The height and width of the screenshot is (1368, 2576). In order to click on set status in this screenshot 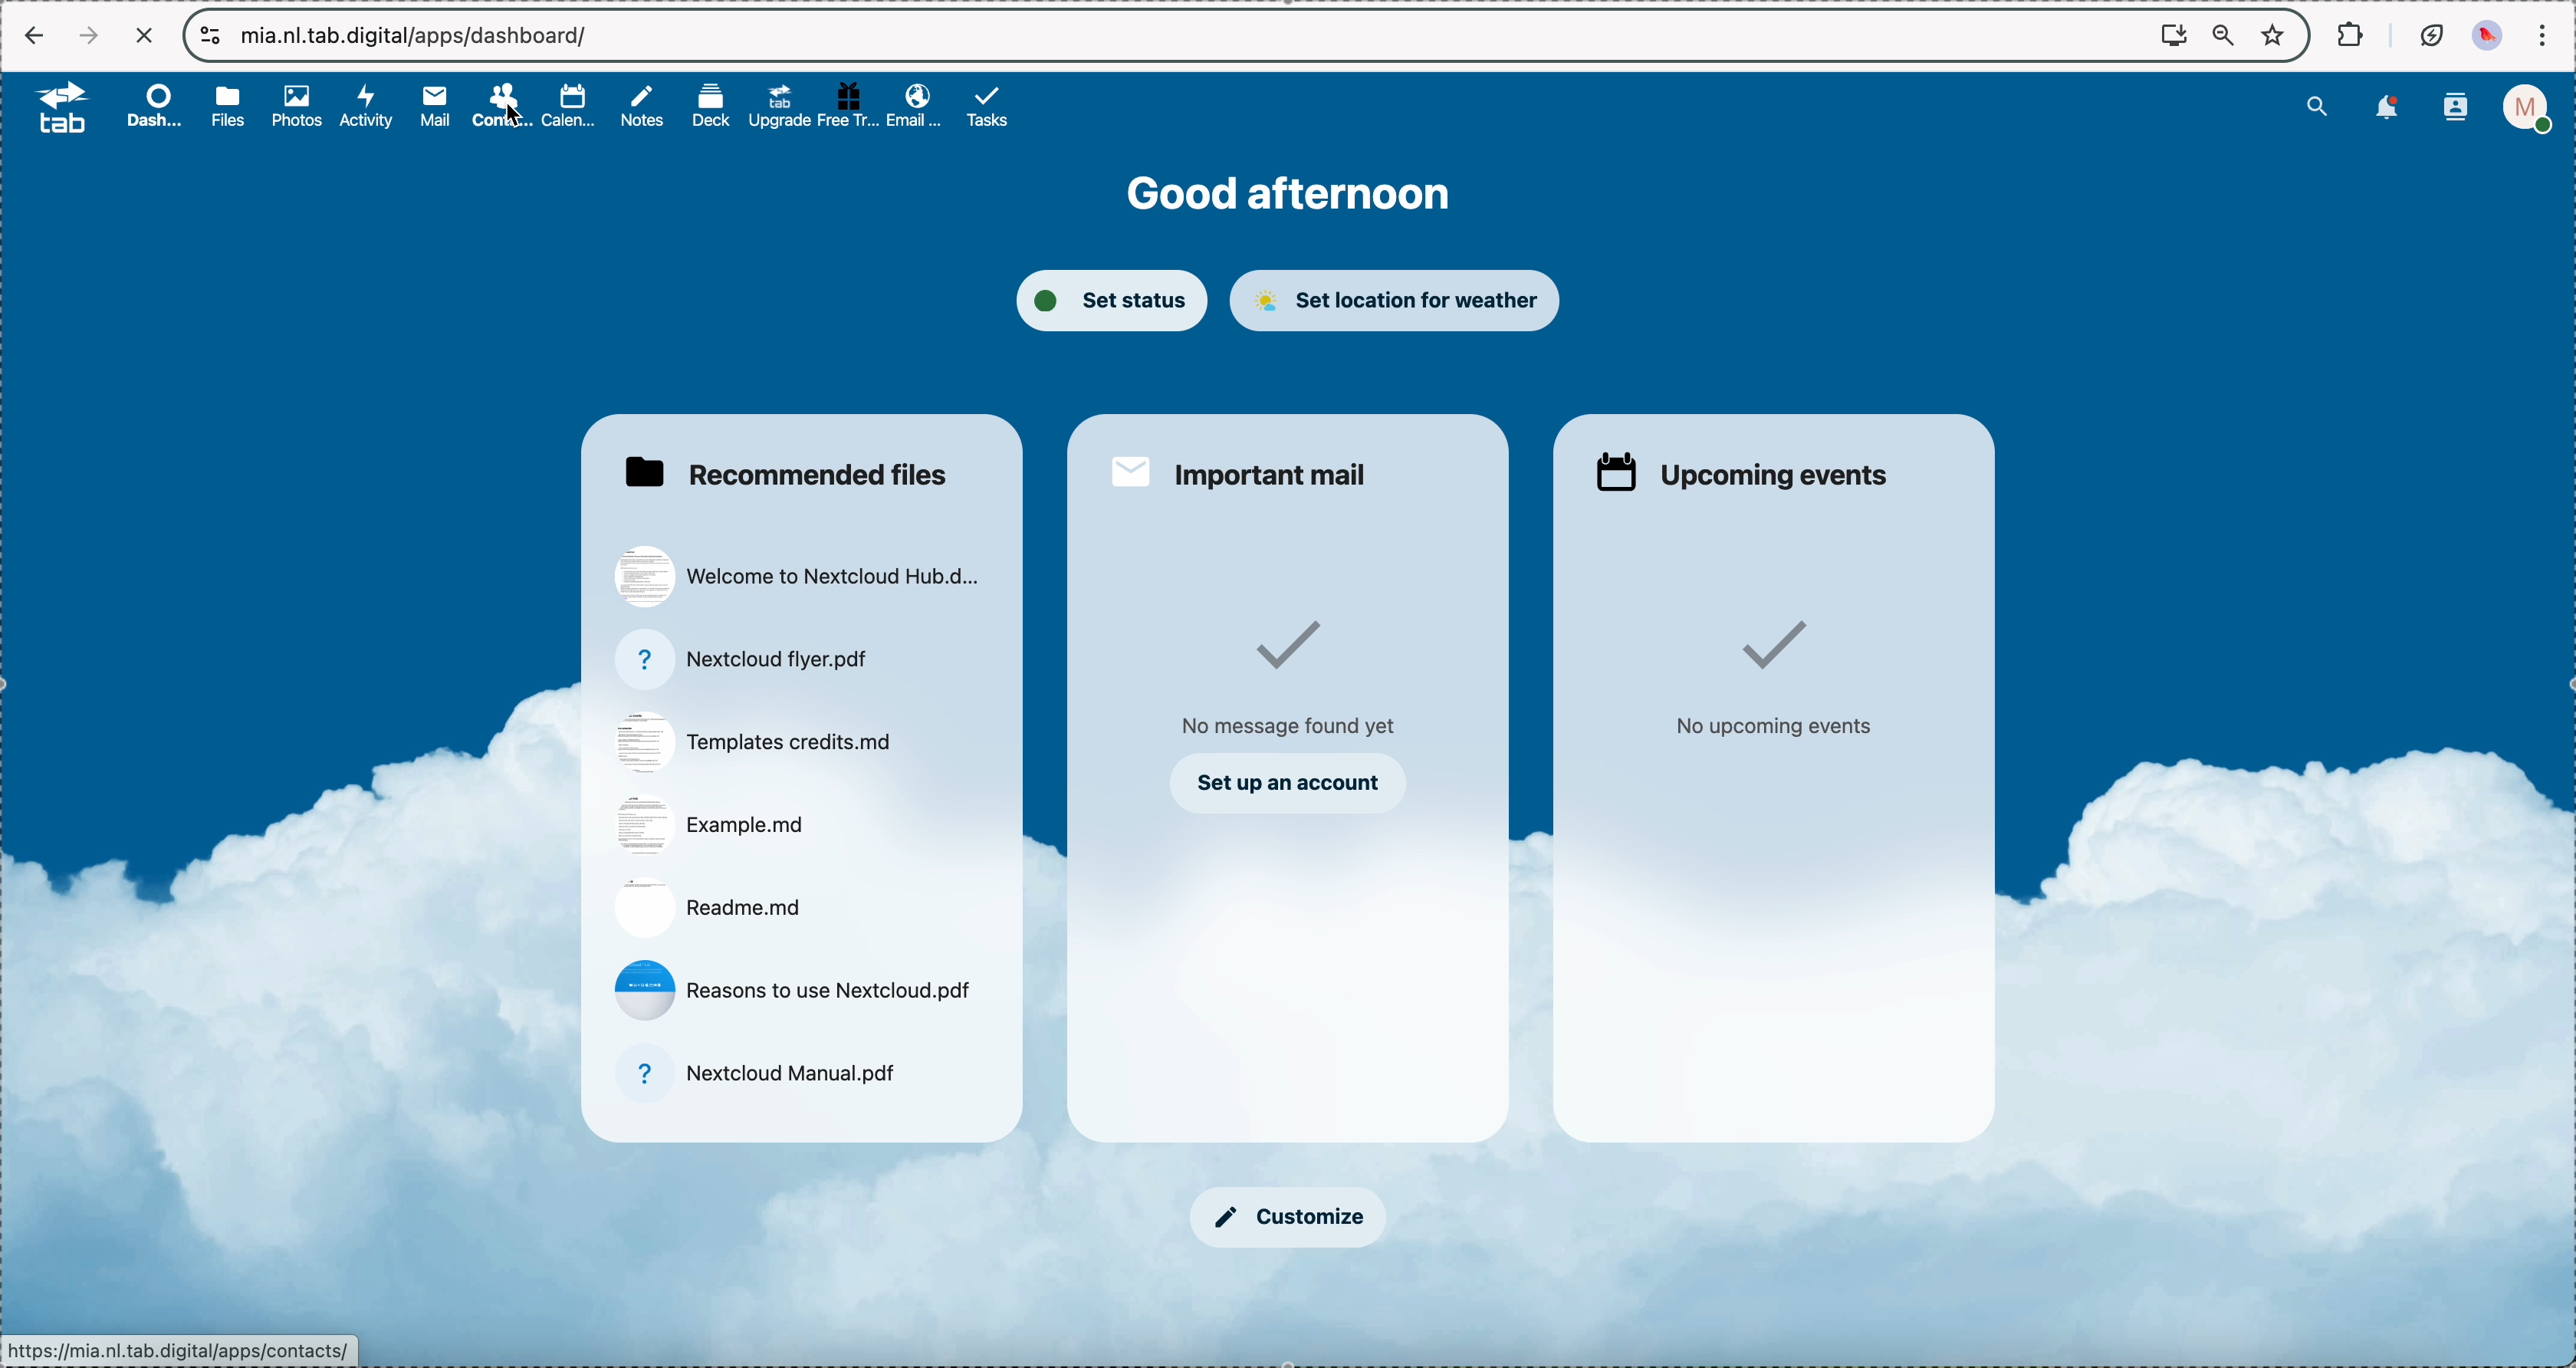, I will do `click(1112, 301)`.